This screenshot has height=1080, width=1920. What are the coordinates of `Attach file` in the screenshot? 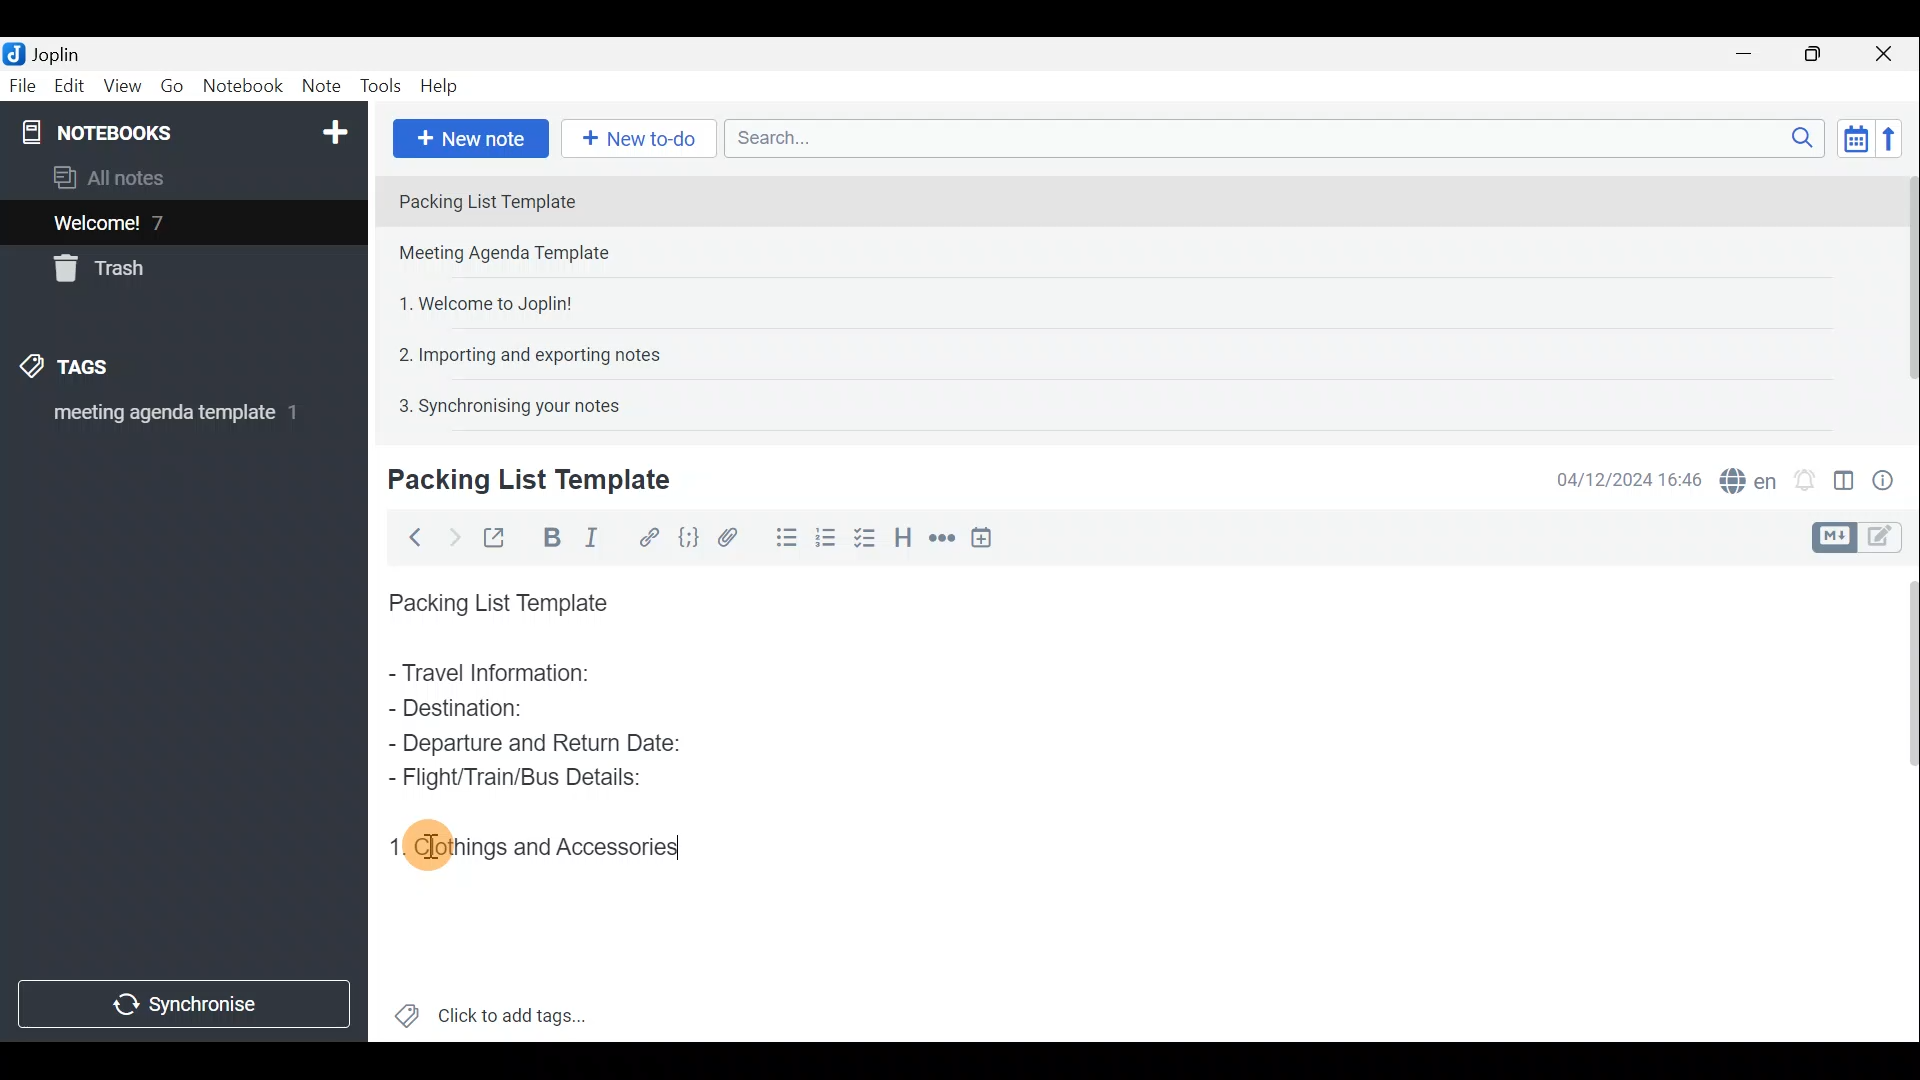 It's located at (728, 536).